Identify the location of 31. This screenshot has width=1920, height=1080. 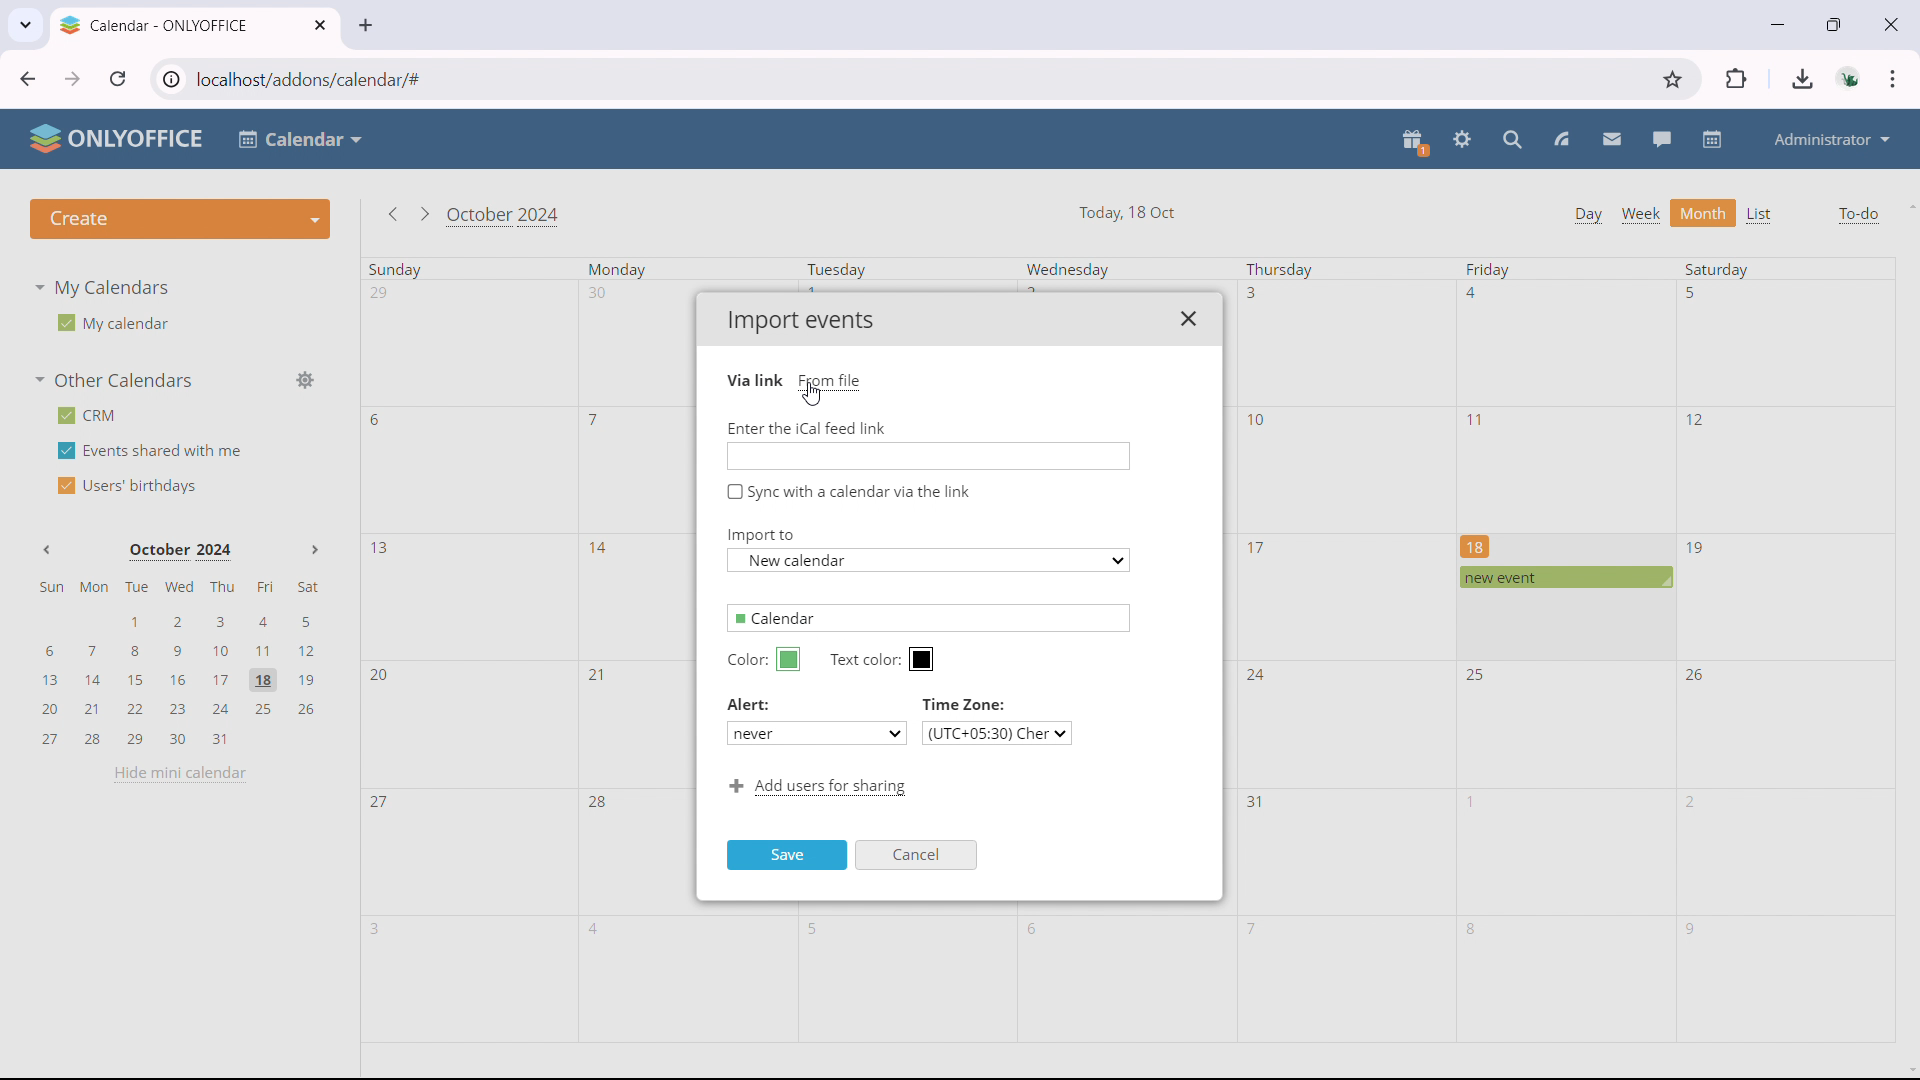
(1256, 802).